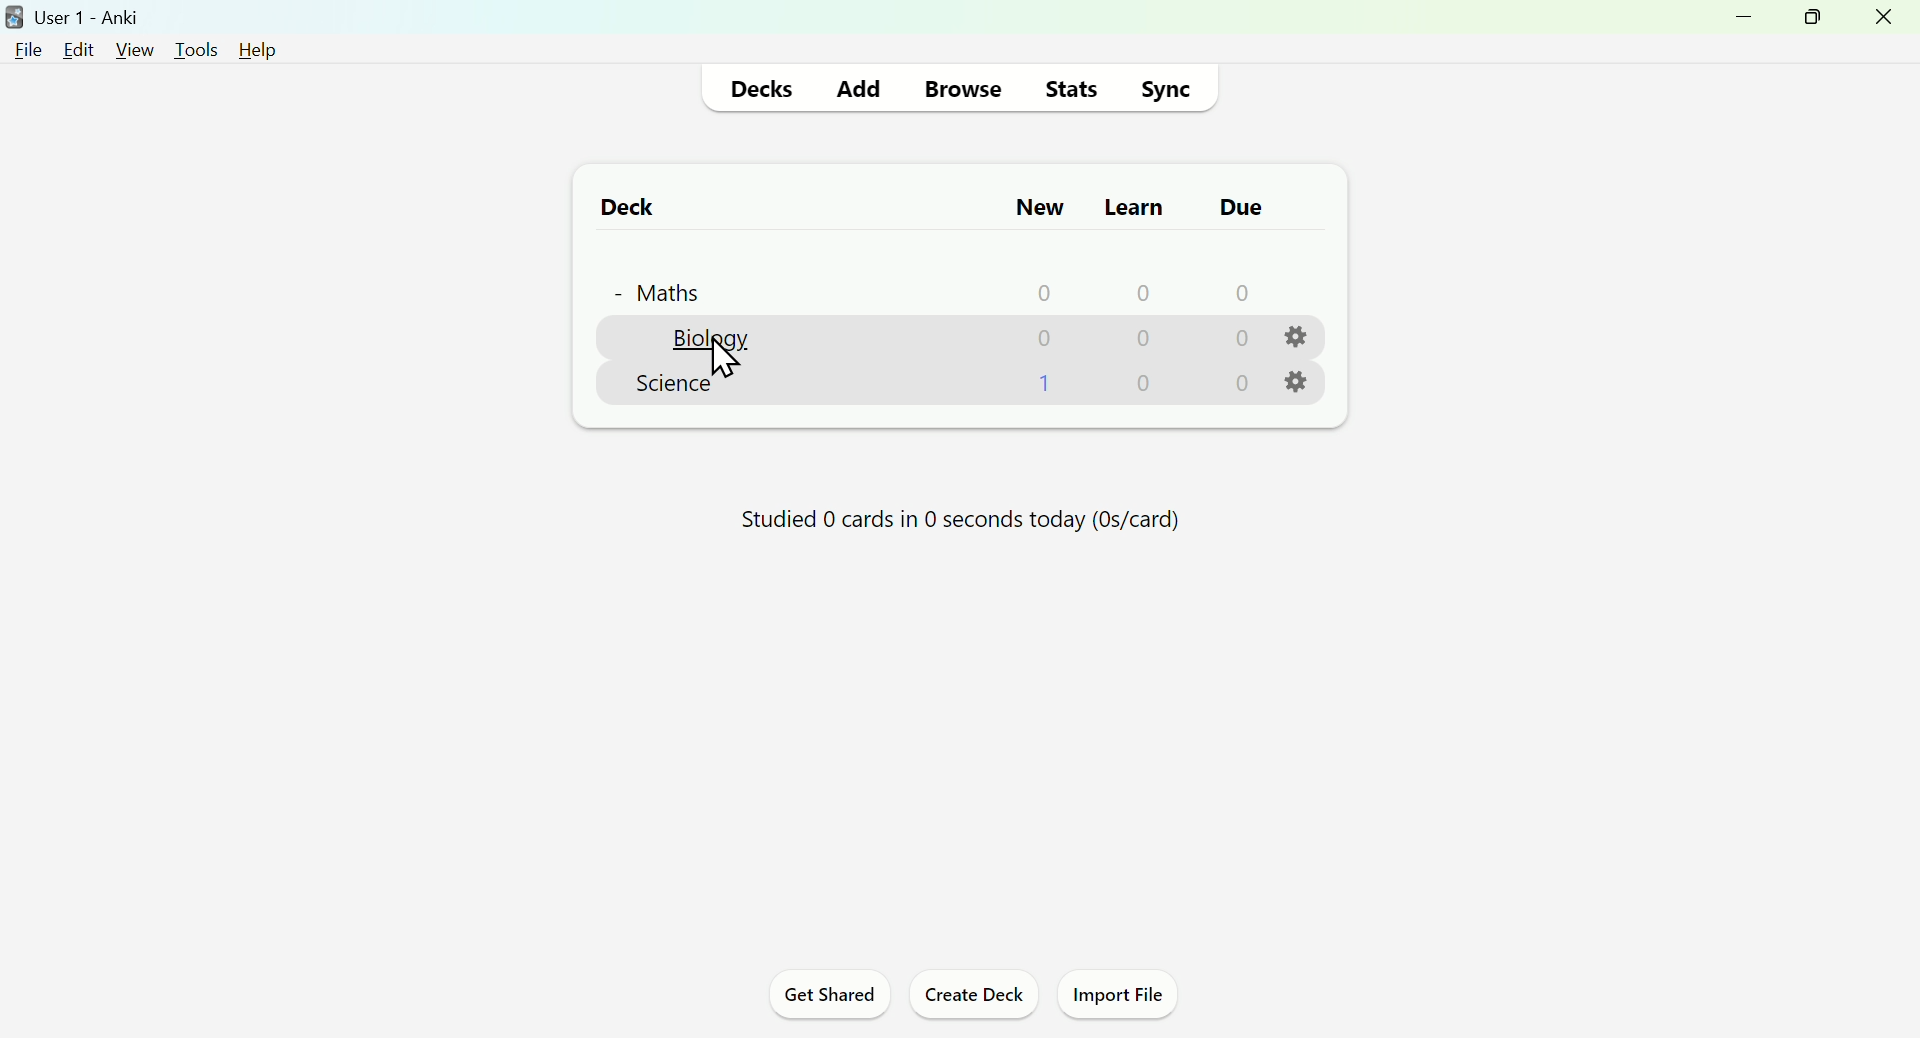 The height and width of the screenshot is (1038, 1920). Describe the element at coordinates (673, 384) in the screenshot. I see `Science` at that location.